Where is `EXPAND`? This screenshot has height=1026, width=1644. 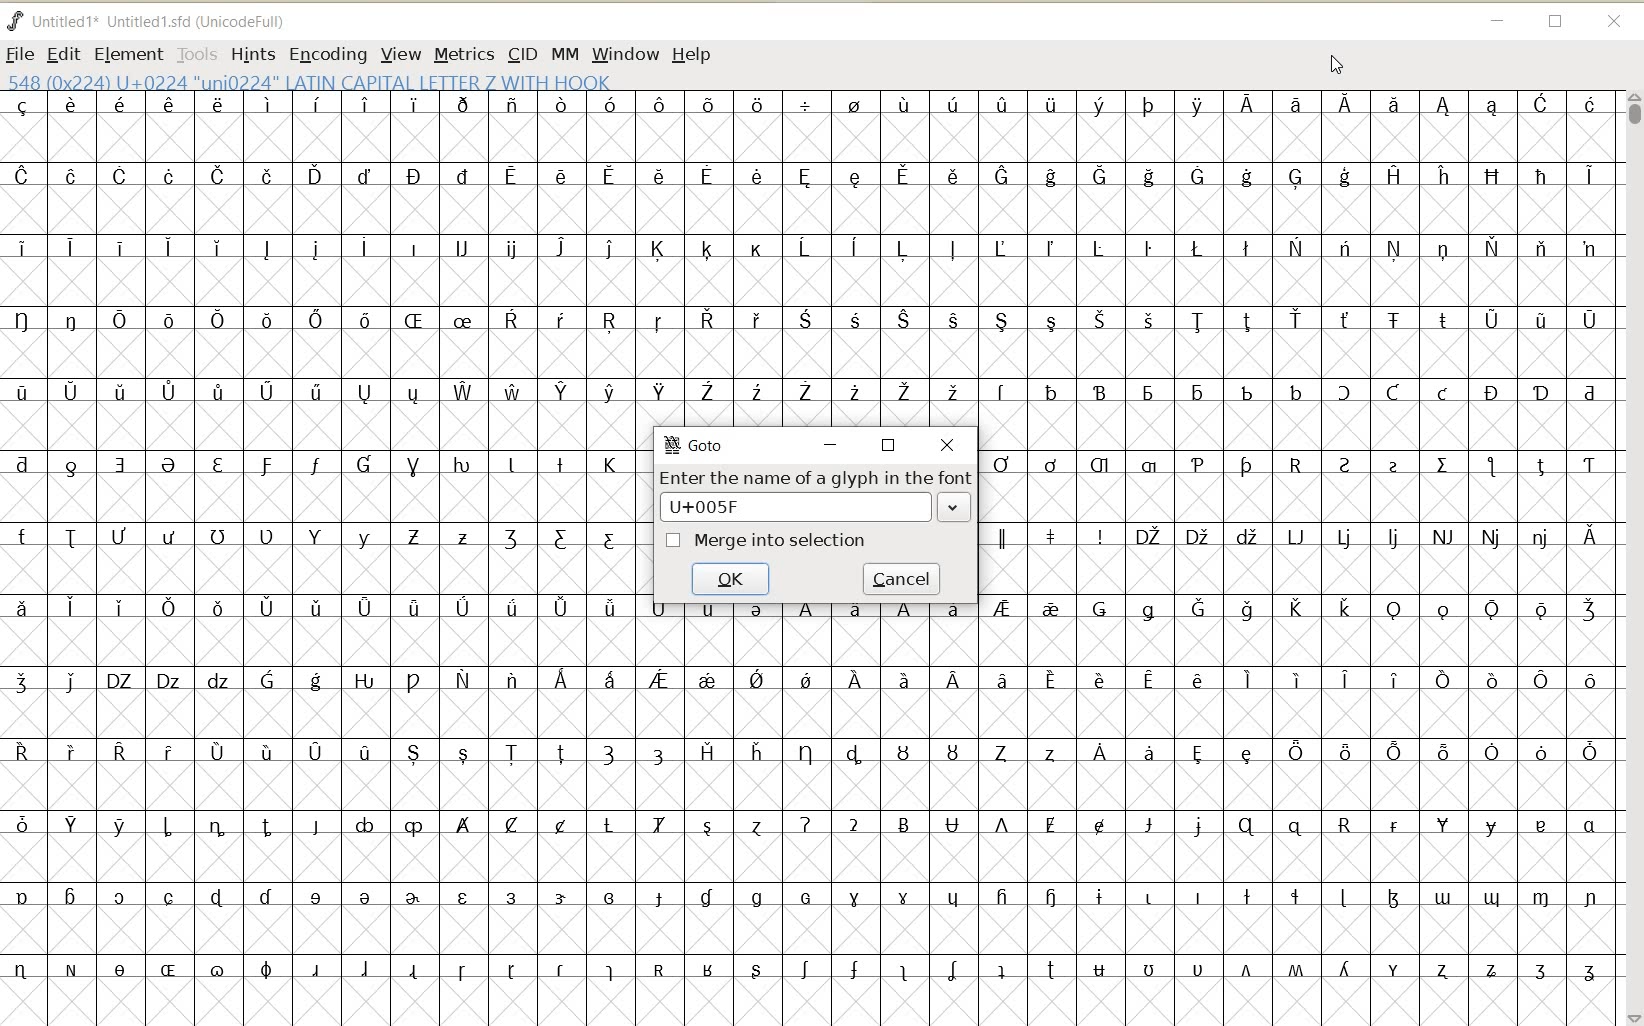 EXPAND is located at coordinates (953, 506).